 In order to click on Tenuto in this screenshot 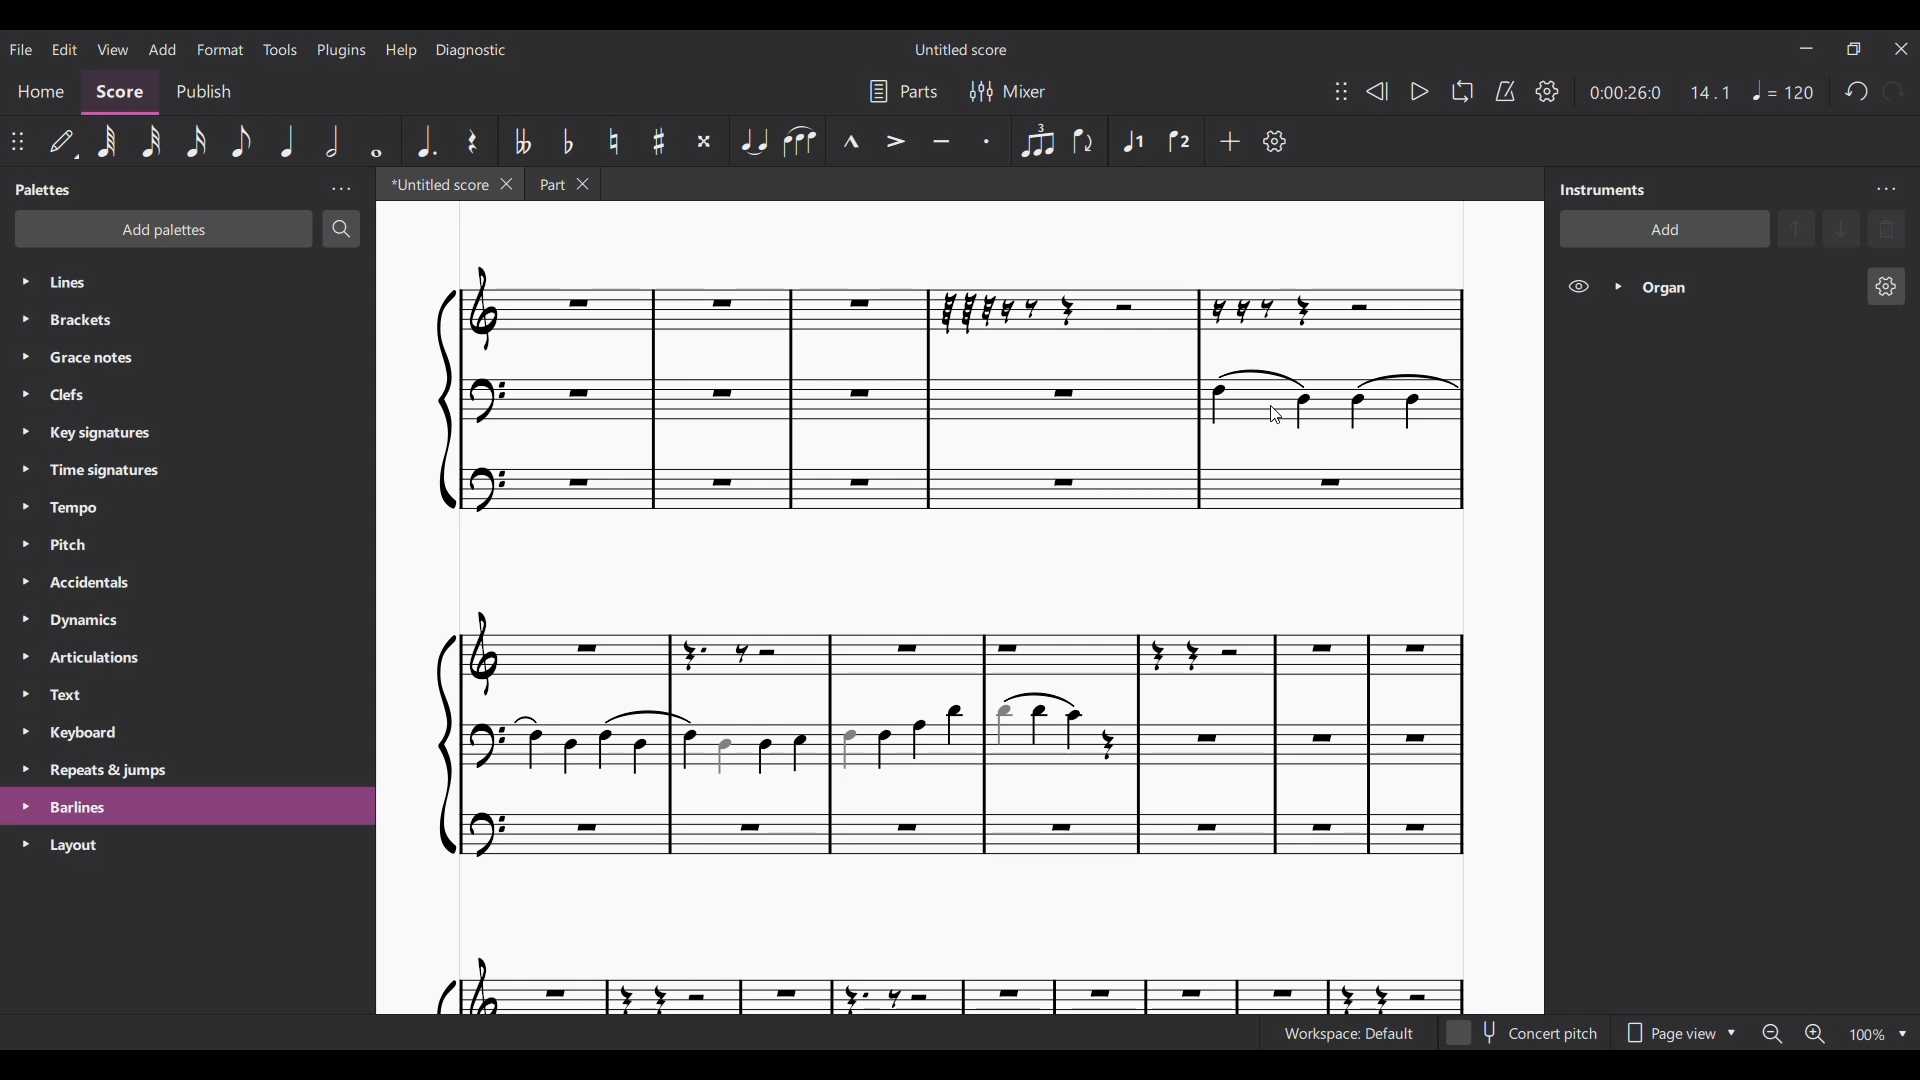, I will do `click(942, 141)`.